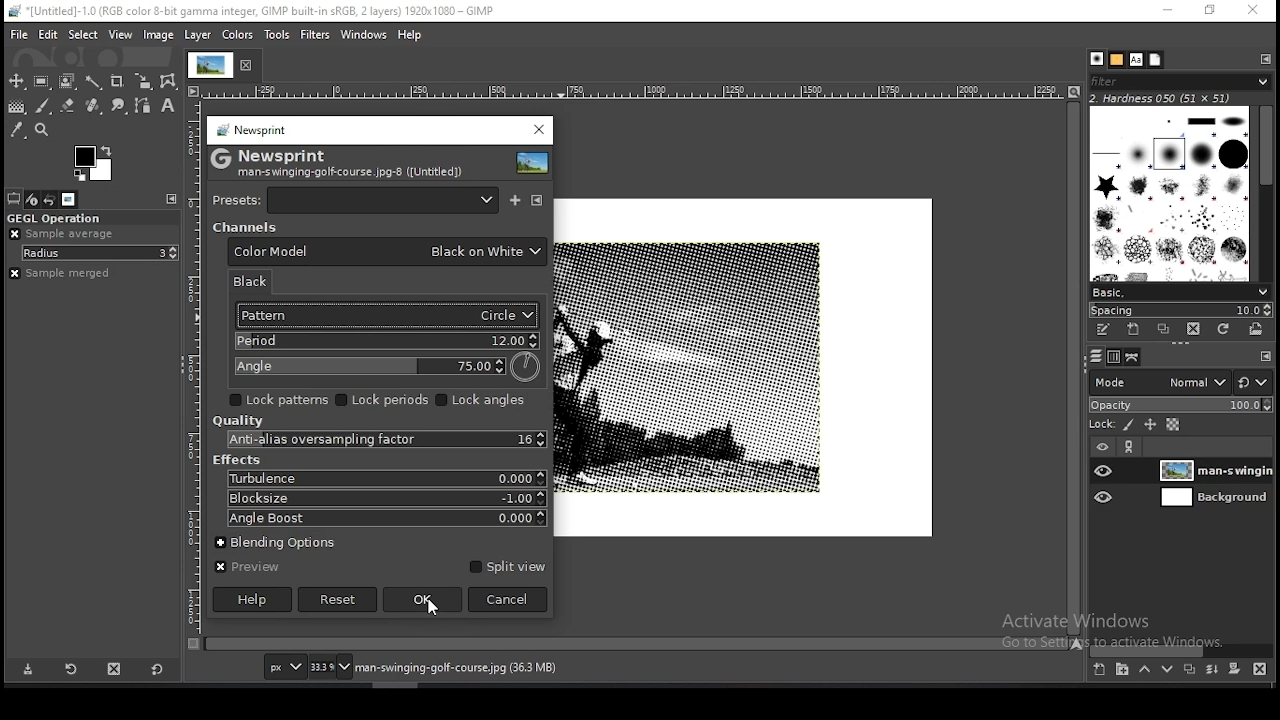 The width and height of the screenshot is (1280, 720). I want to click on create a new layer, so click(1100, 669).